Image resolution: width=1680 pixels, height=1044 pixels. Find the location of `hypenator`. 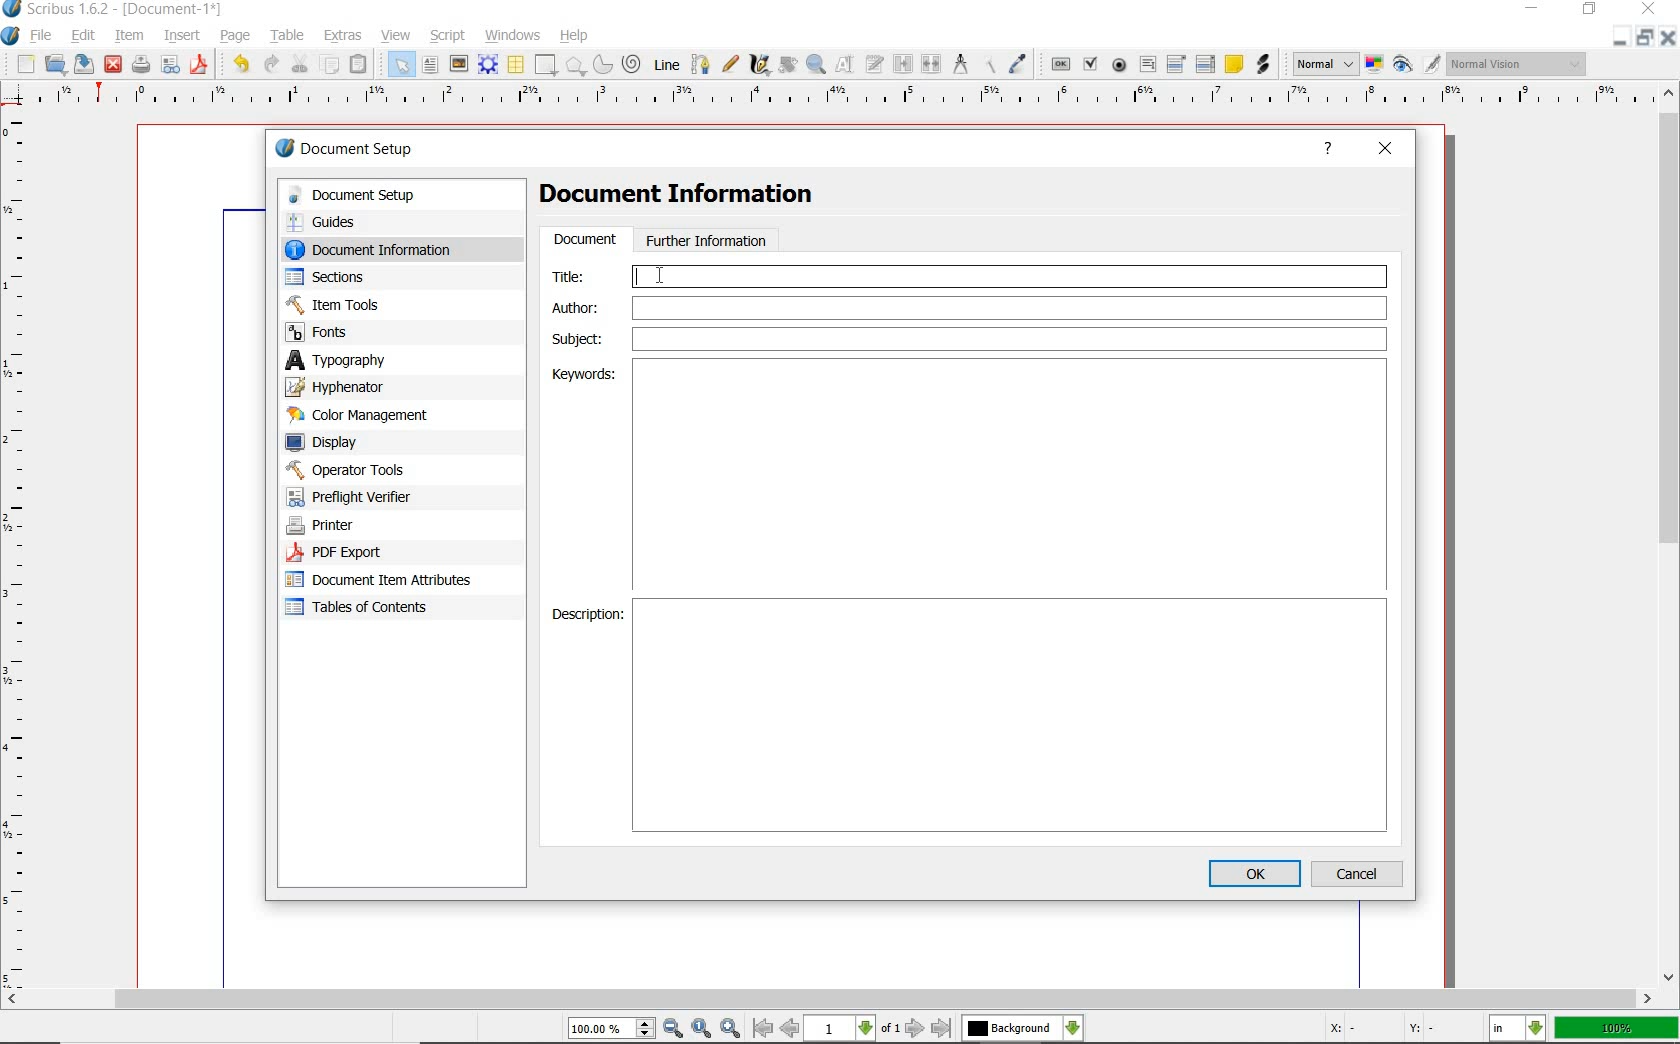

hypenator is located at coordinates (350, 387).